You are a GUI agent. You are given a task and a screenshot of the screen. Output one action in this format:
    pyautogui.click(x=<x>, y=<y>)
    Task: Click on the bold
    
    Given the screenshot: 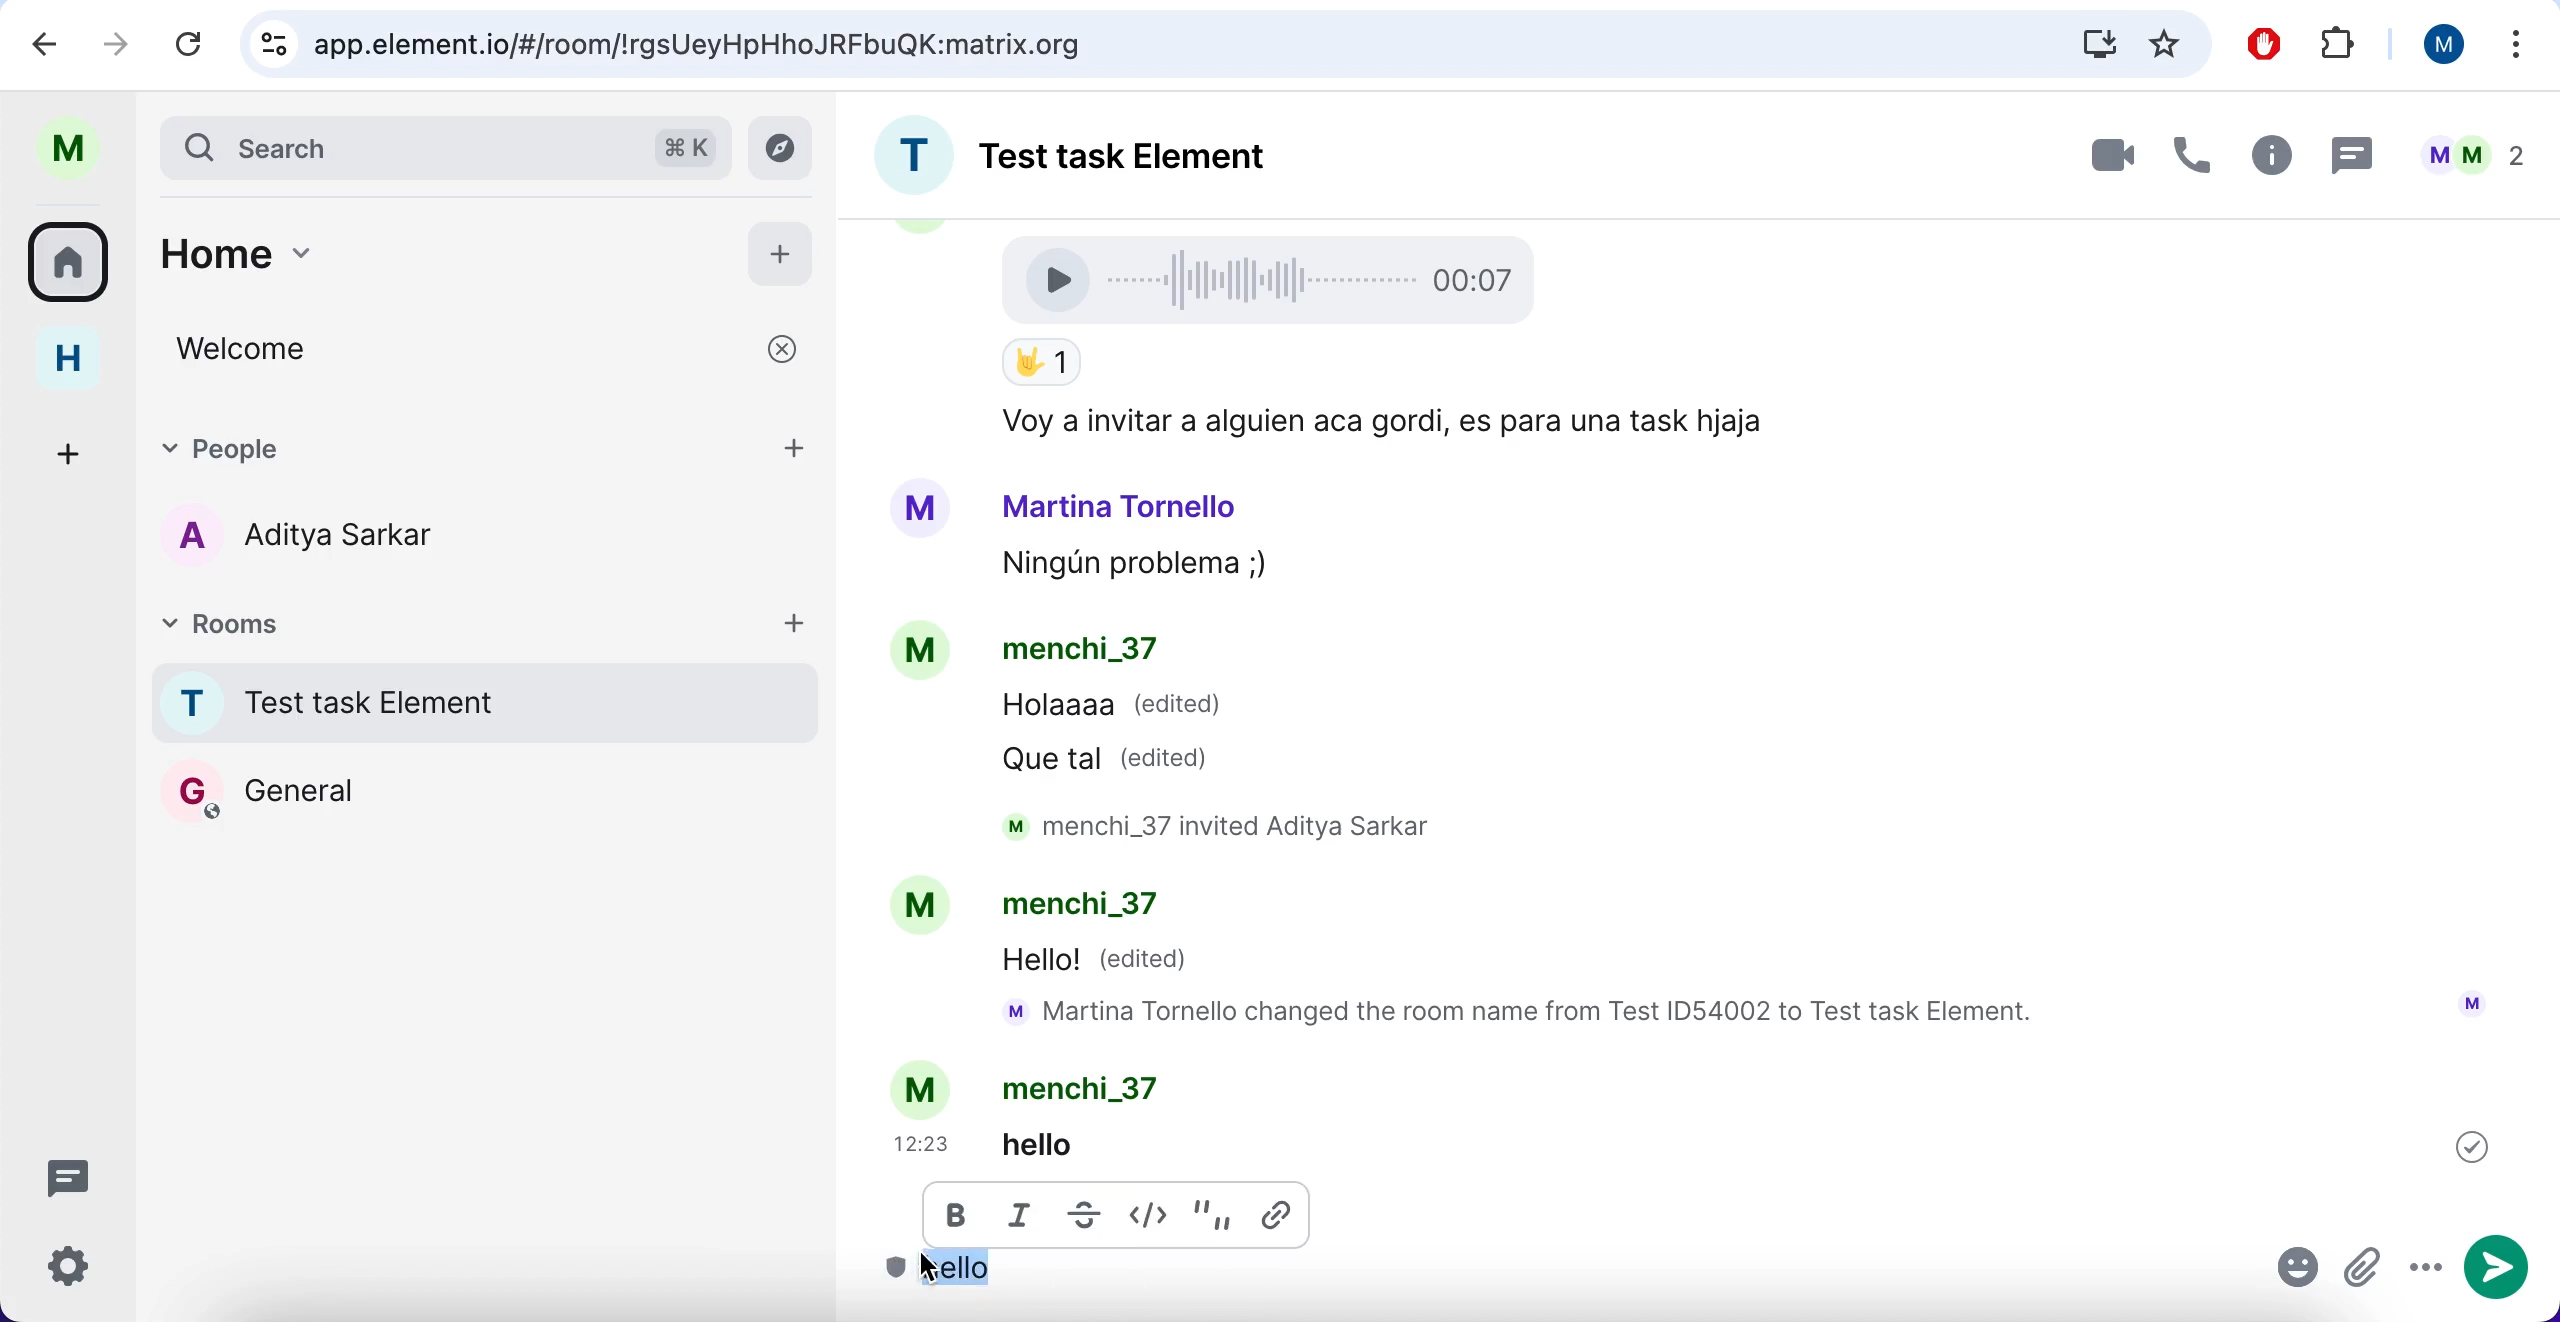 What is the action you would take?
    pyautogui.click(x=958, y=1222)
    